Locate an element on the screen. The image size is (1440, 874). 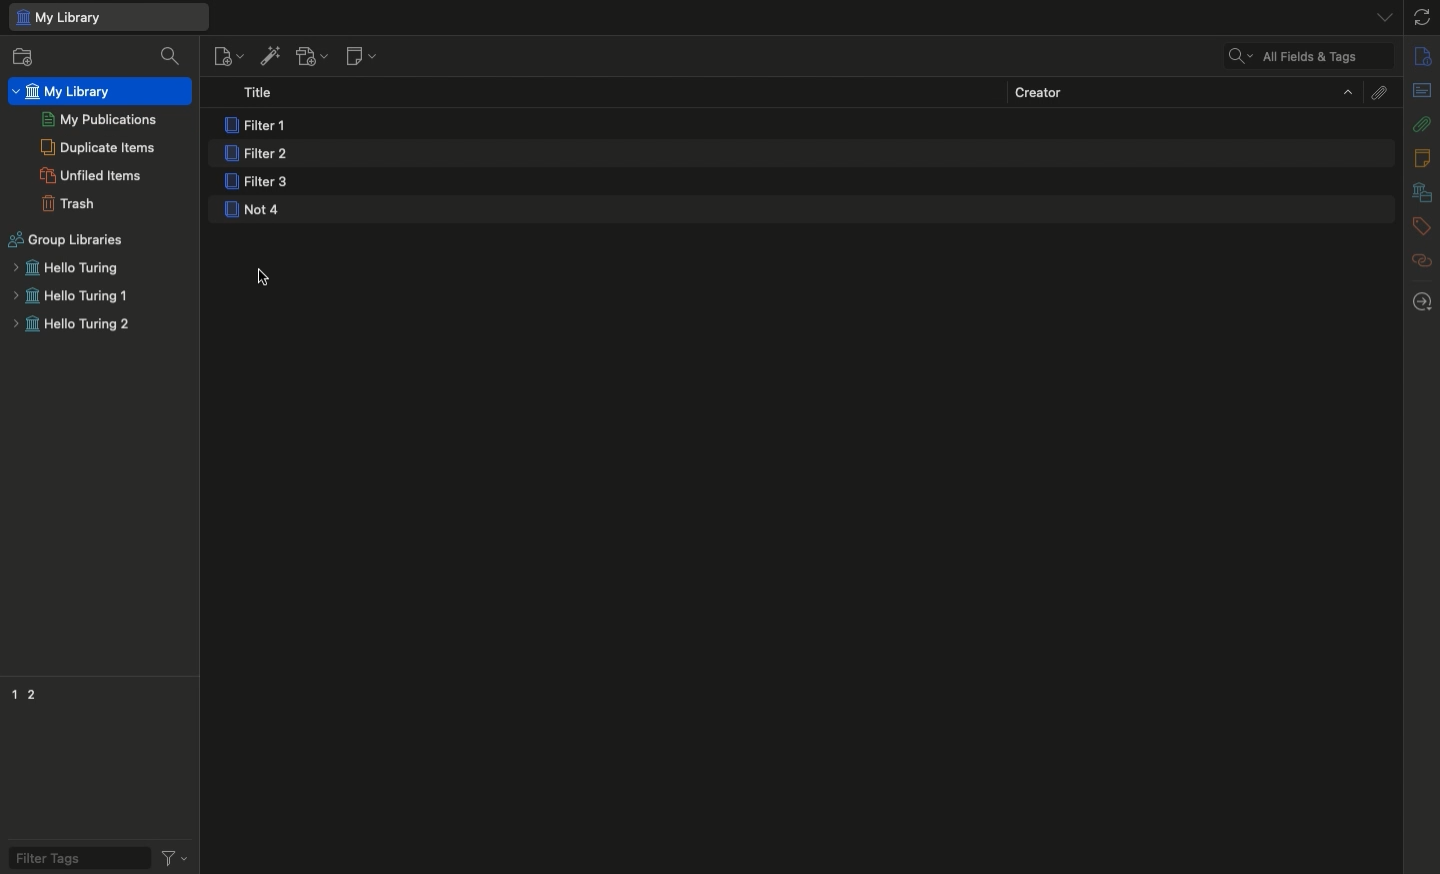
Unified items is located at coordinates (96, 173).